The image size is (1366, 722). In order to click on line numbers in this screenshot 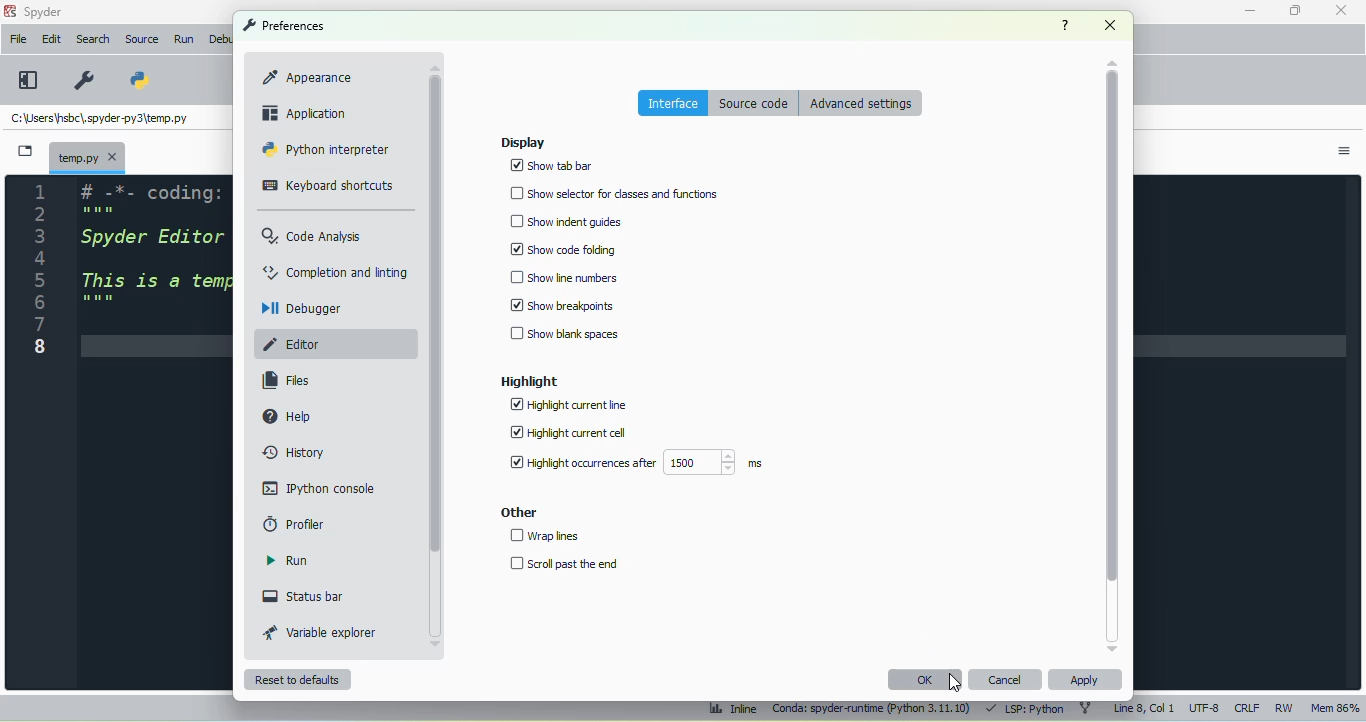, I will do `click(41, 272)`.